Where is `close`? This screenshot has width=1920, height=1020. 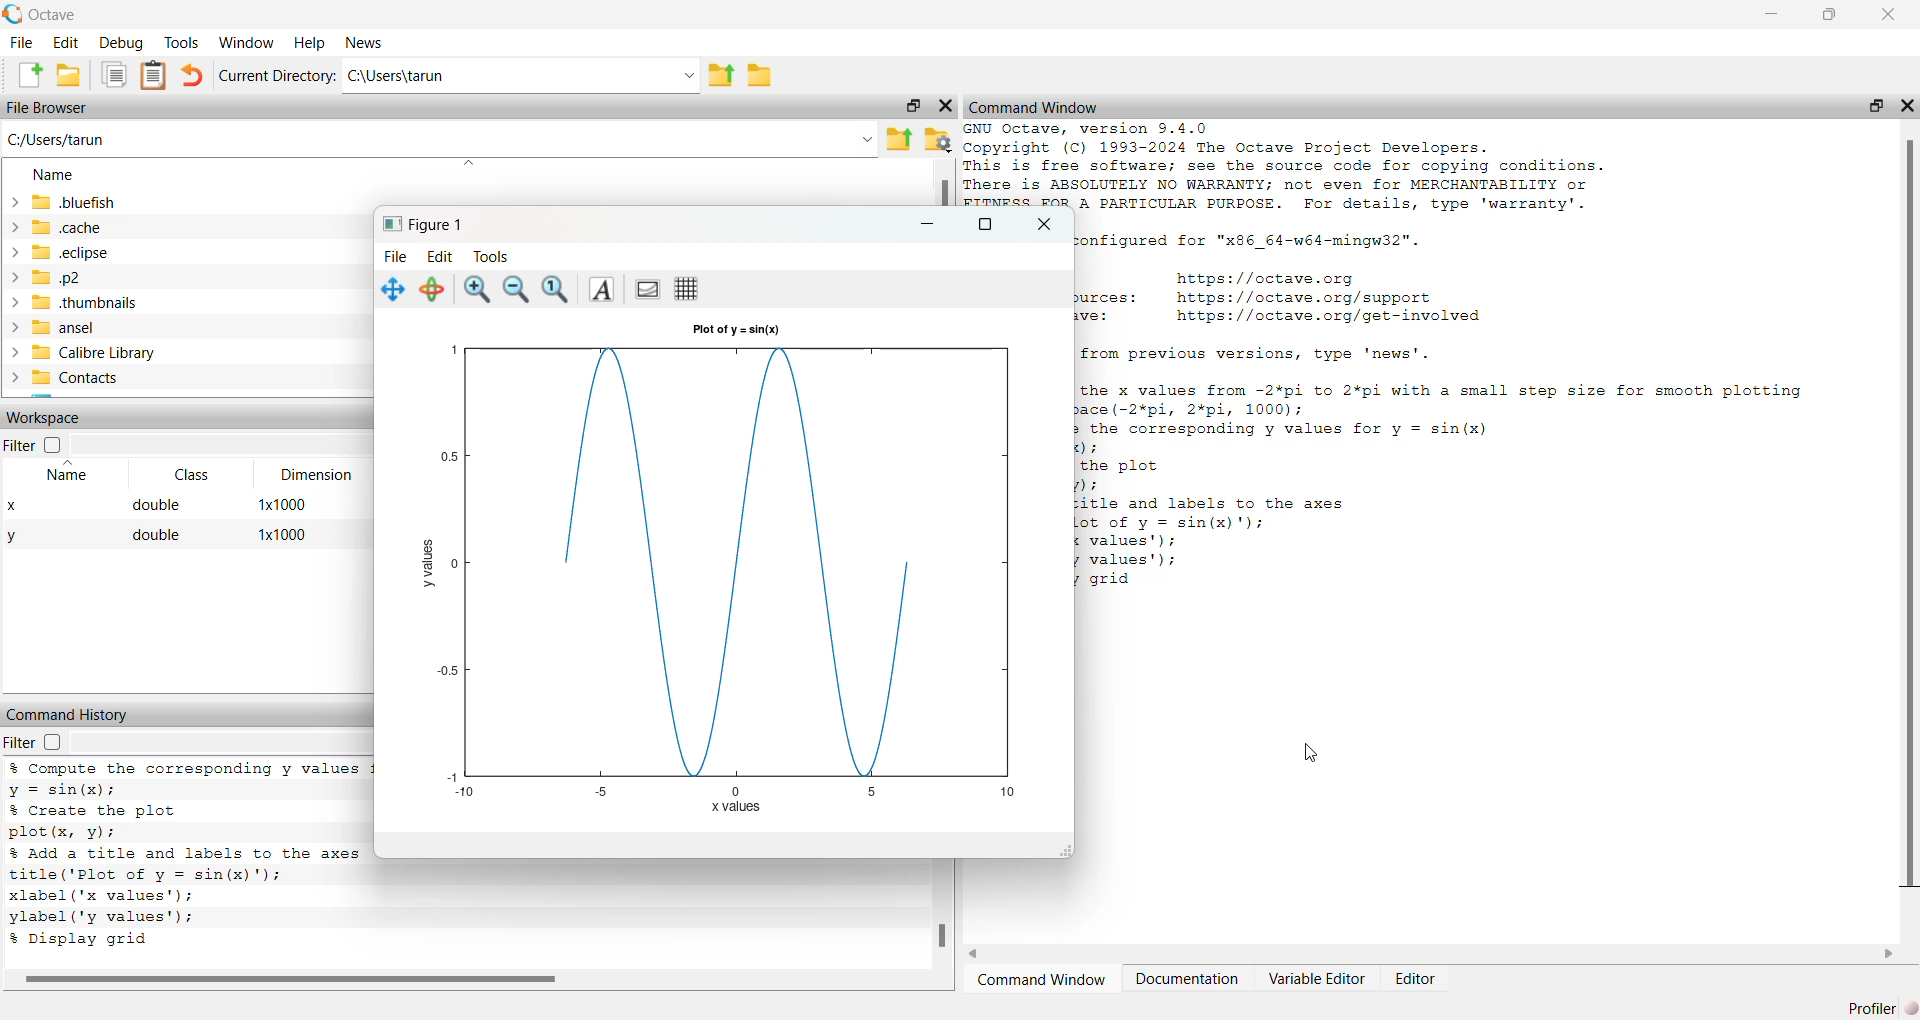 close is located at coordinates (1907, 106).